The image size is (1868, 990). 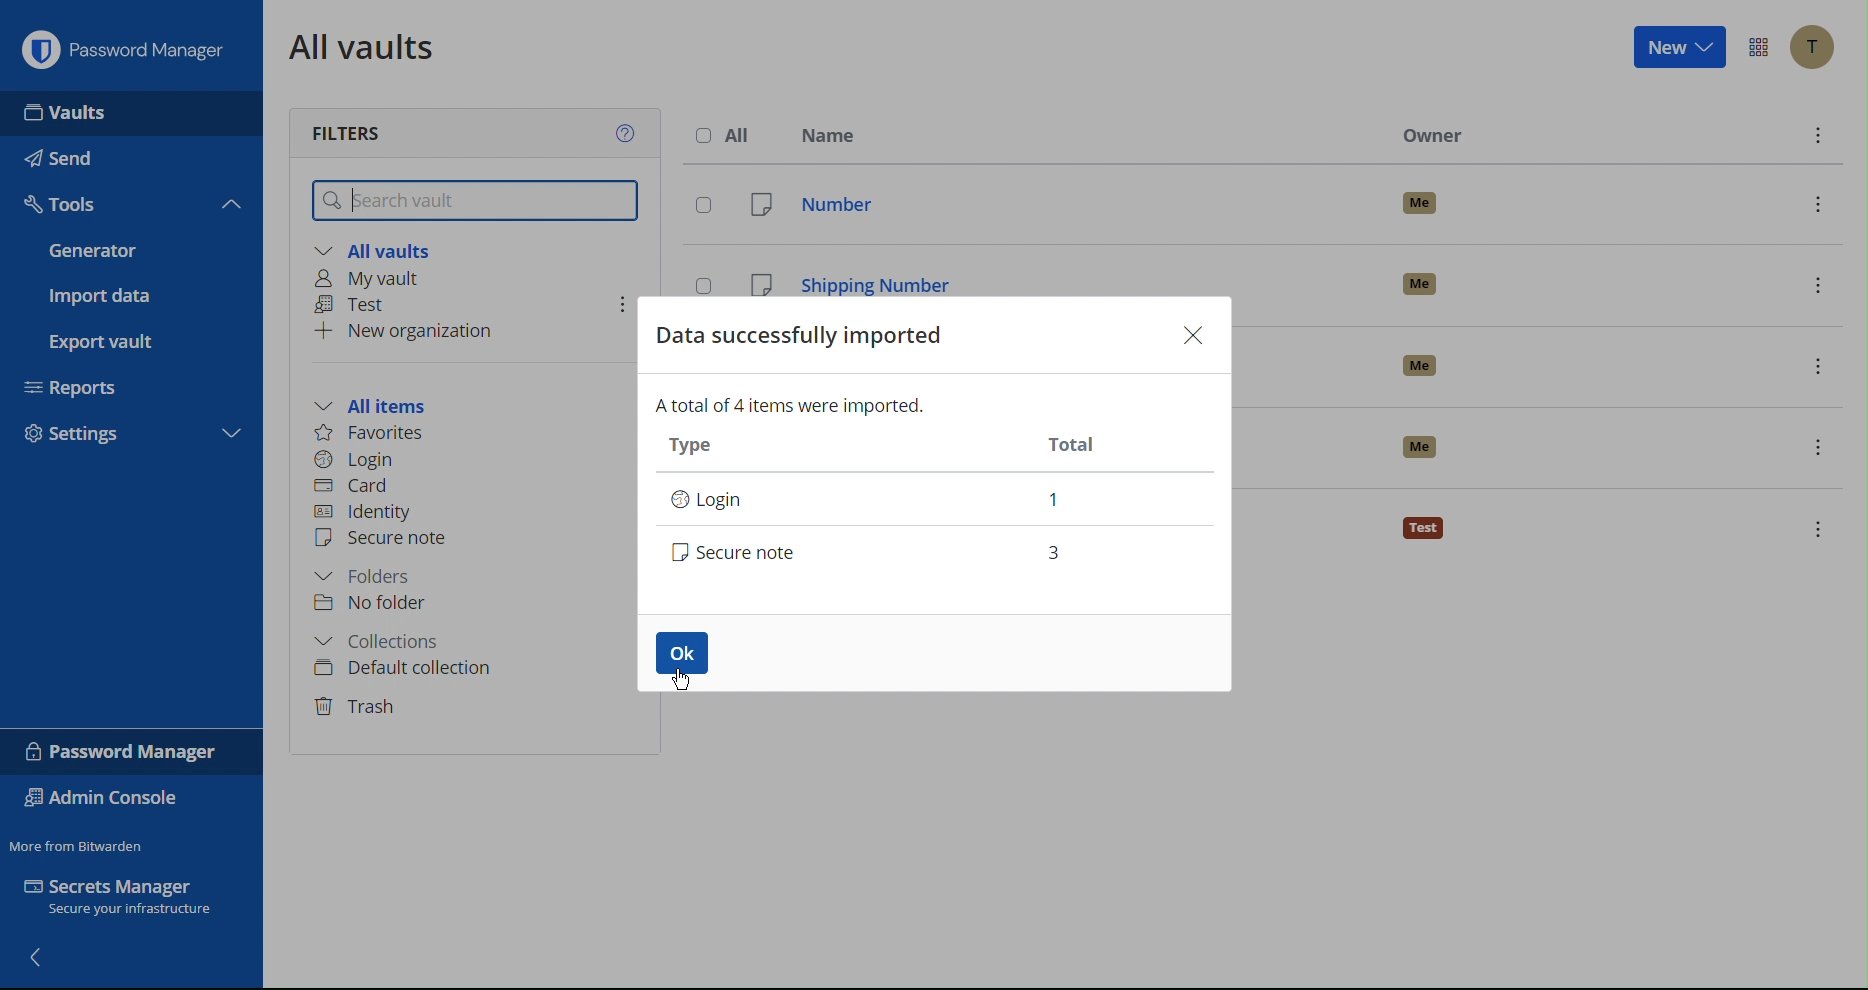 What do you see at coordinates (380, 640) in the screenshot?
I see `Collections` at bounding box center [380, 640].